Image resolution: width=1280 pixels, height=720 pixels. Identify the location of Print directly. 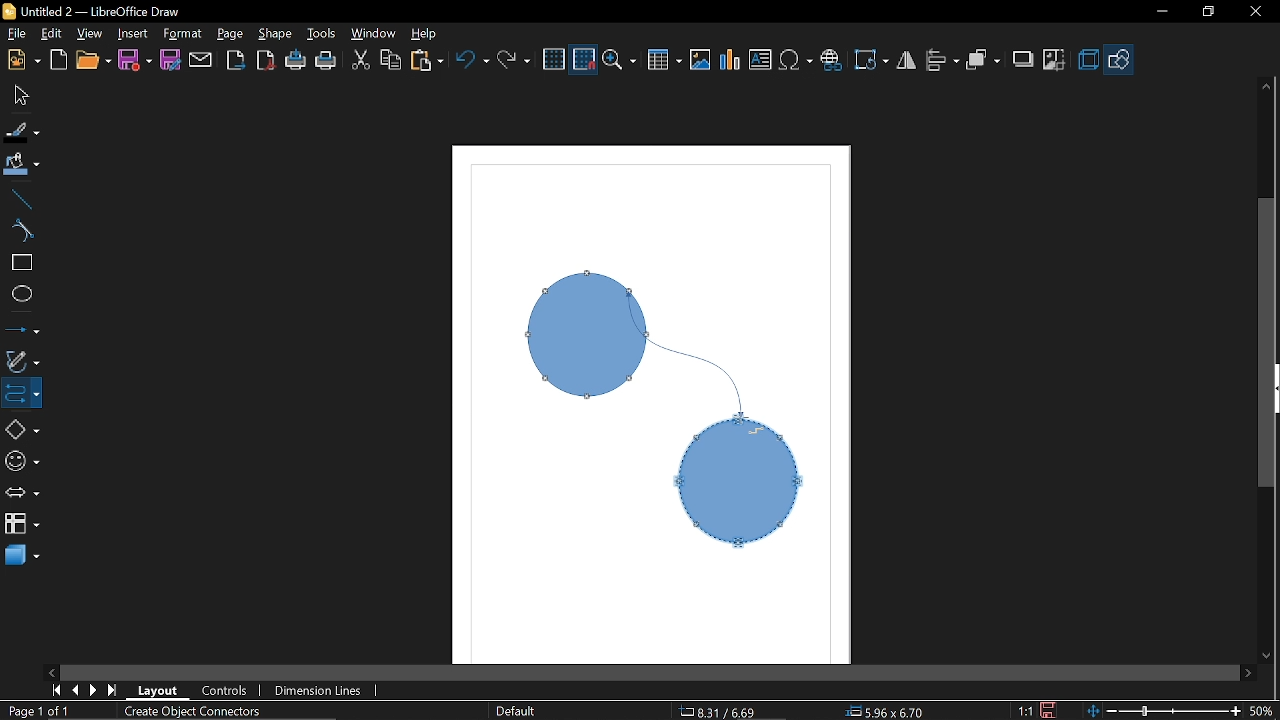
(297, 60).